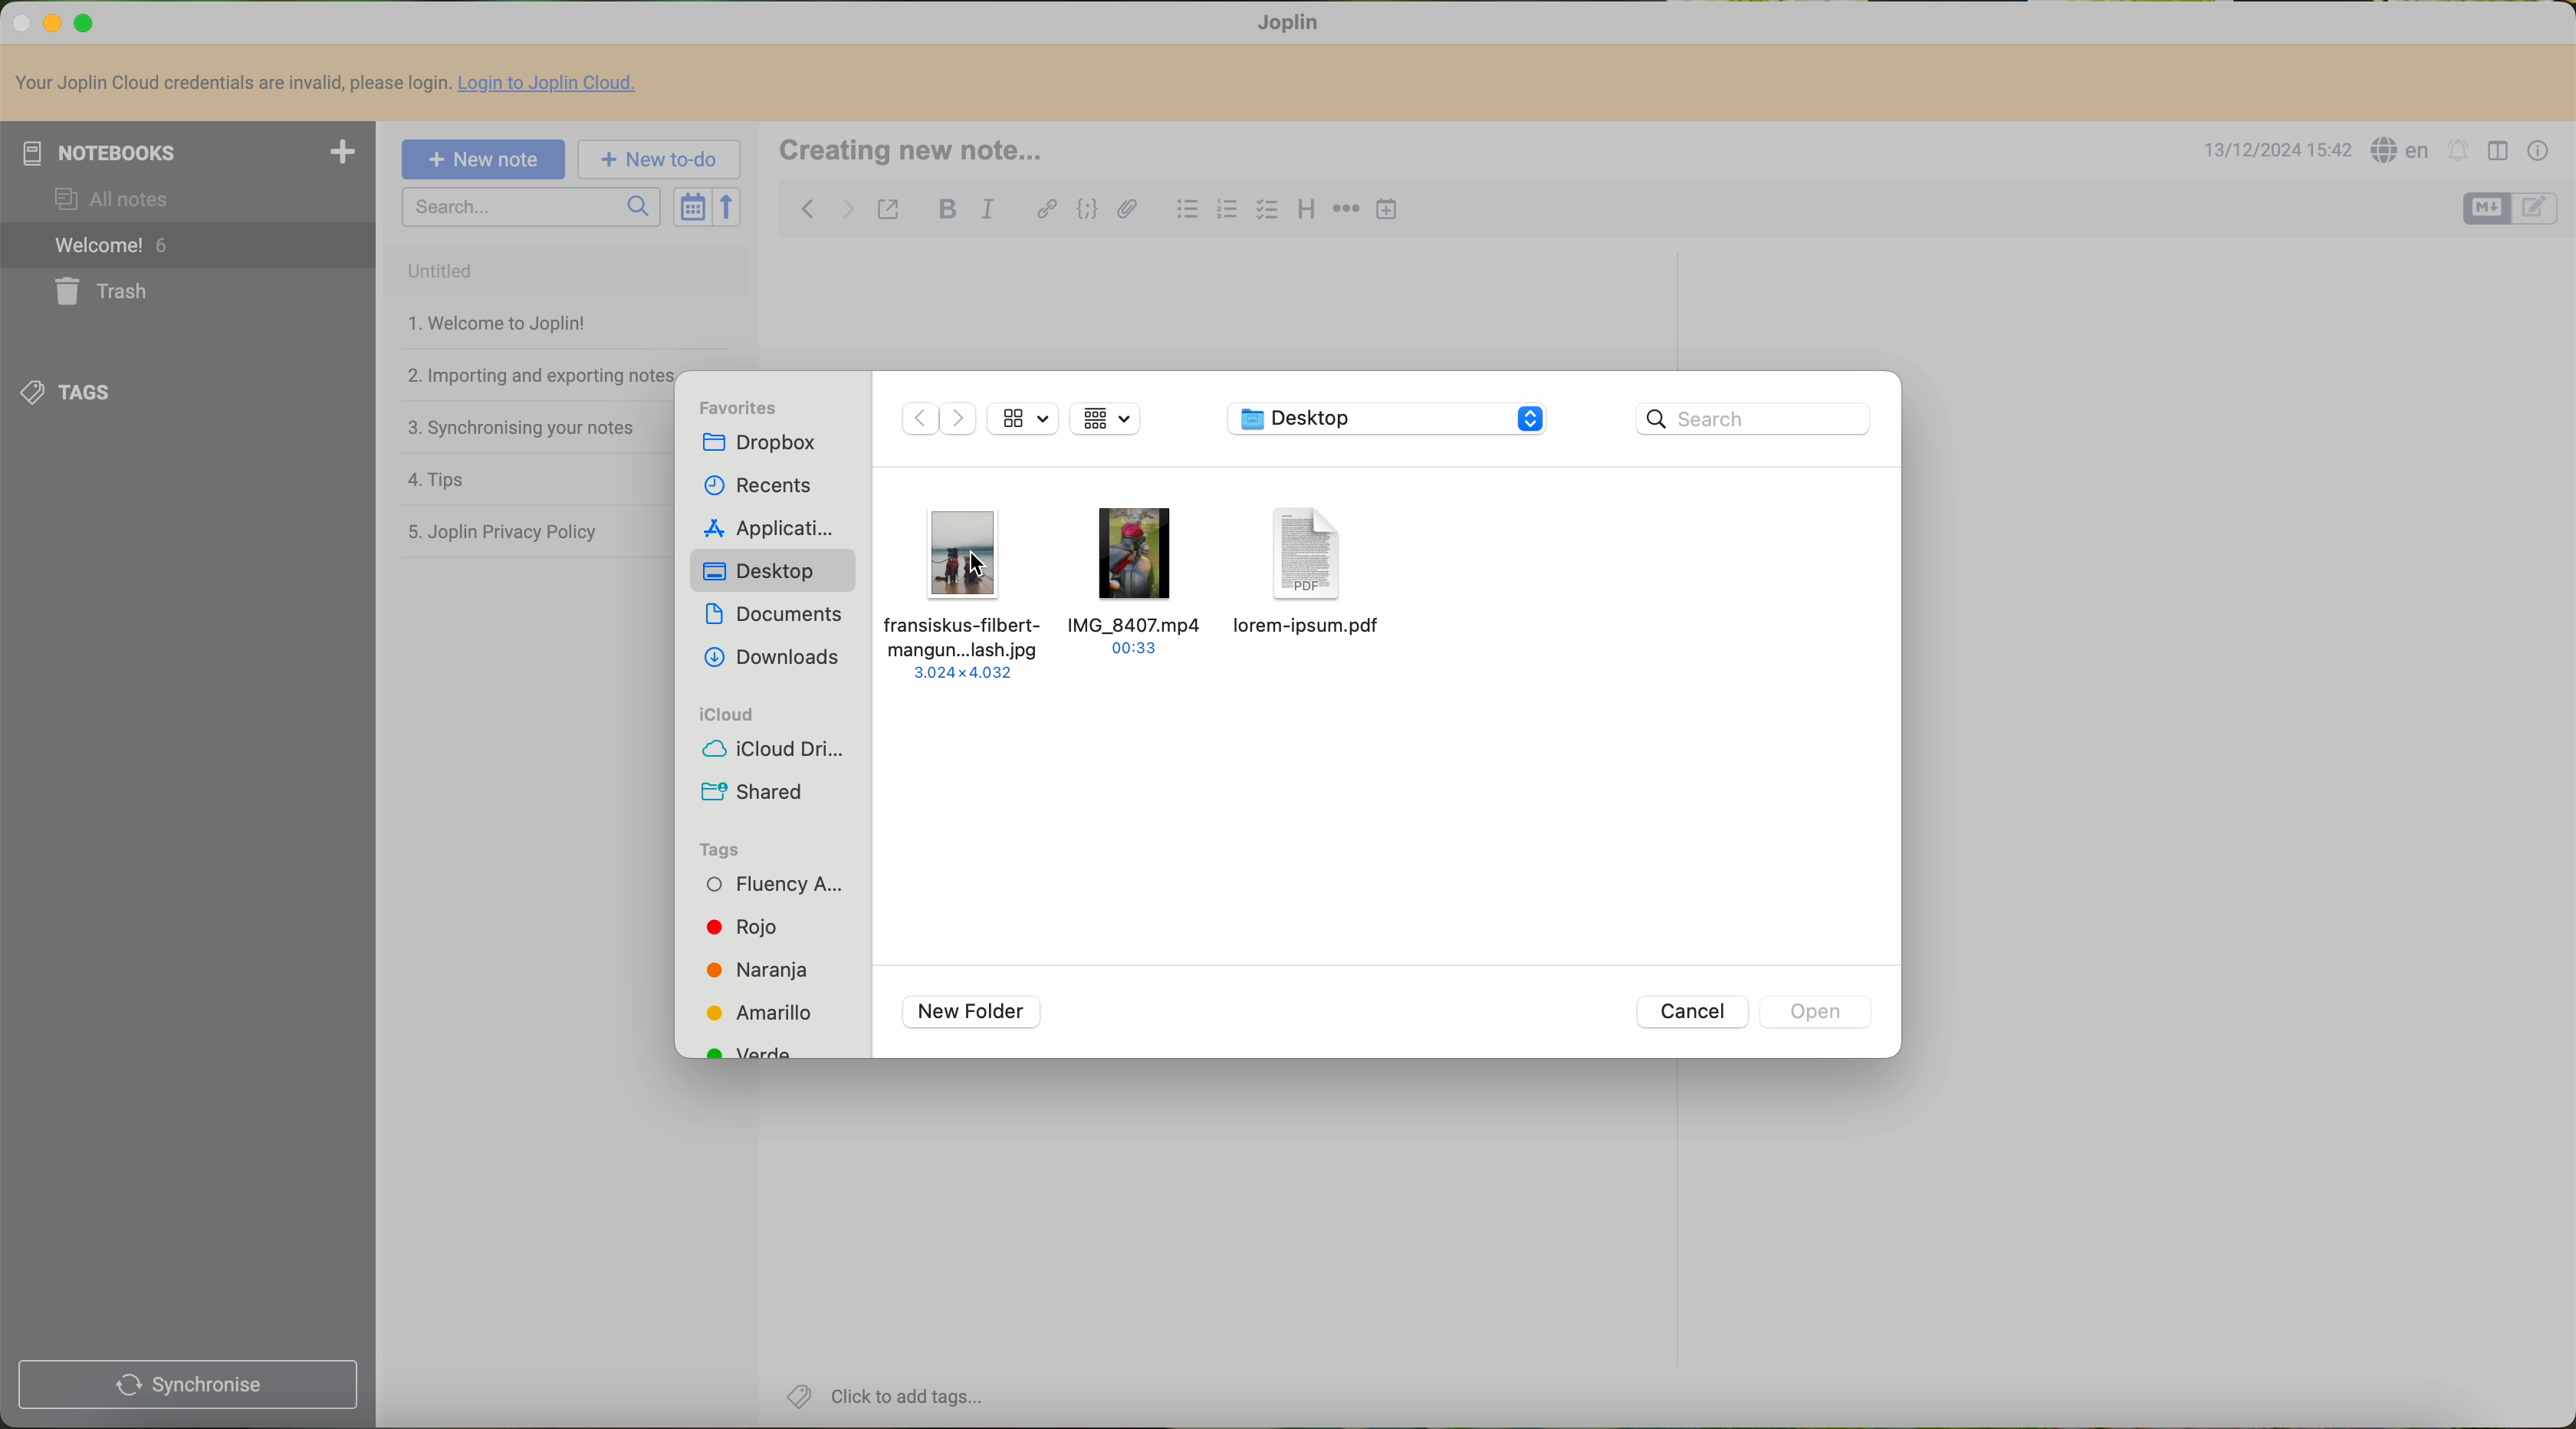  Describe the element at coordinates (808, 207) in the screenshot. I see `navigate back note` at that location.